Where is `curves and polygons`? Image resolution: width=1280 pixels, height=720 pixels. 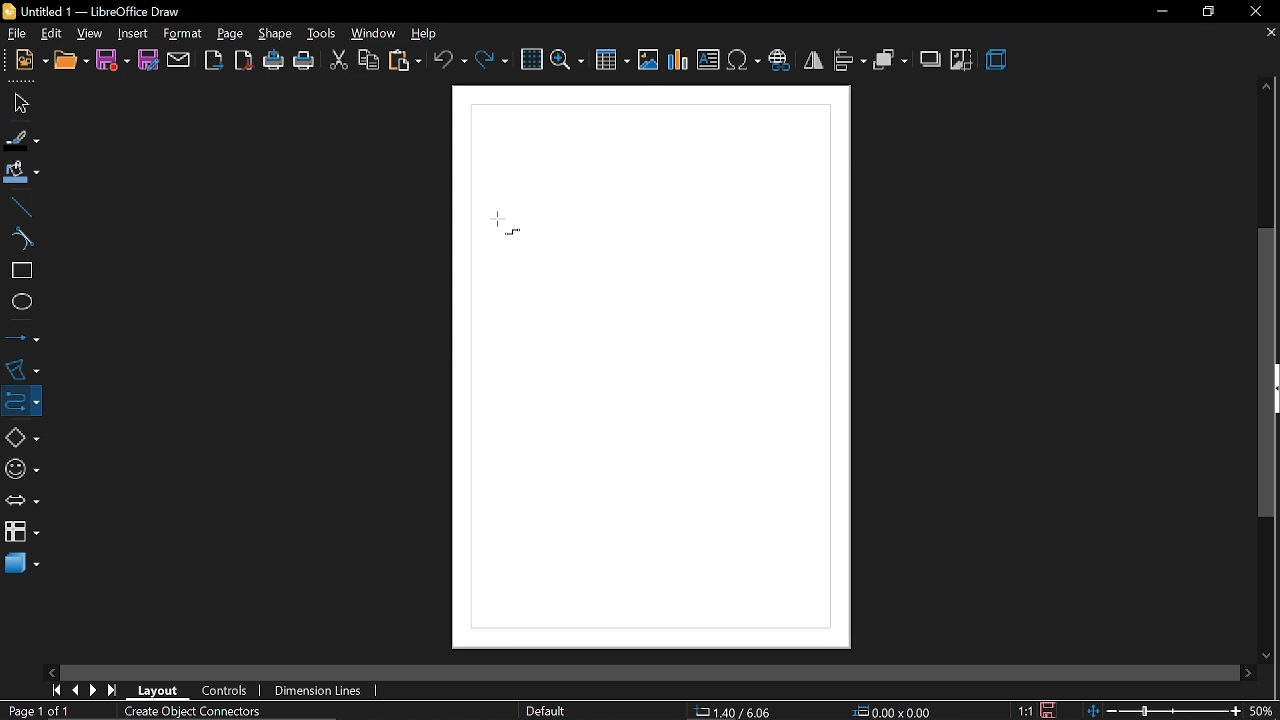
curves and polygons is located at coordinates (20, 369).